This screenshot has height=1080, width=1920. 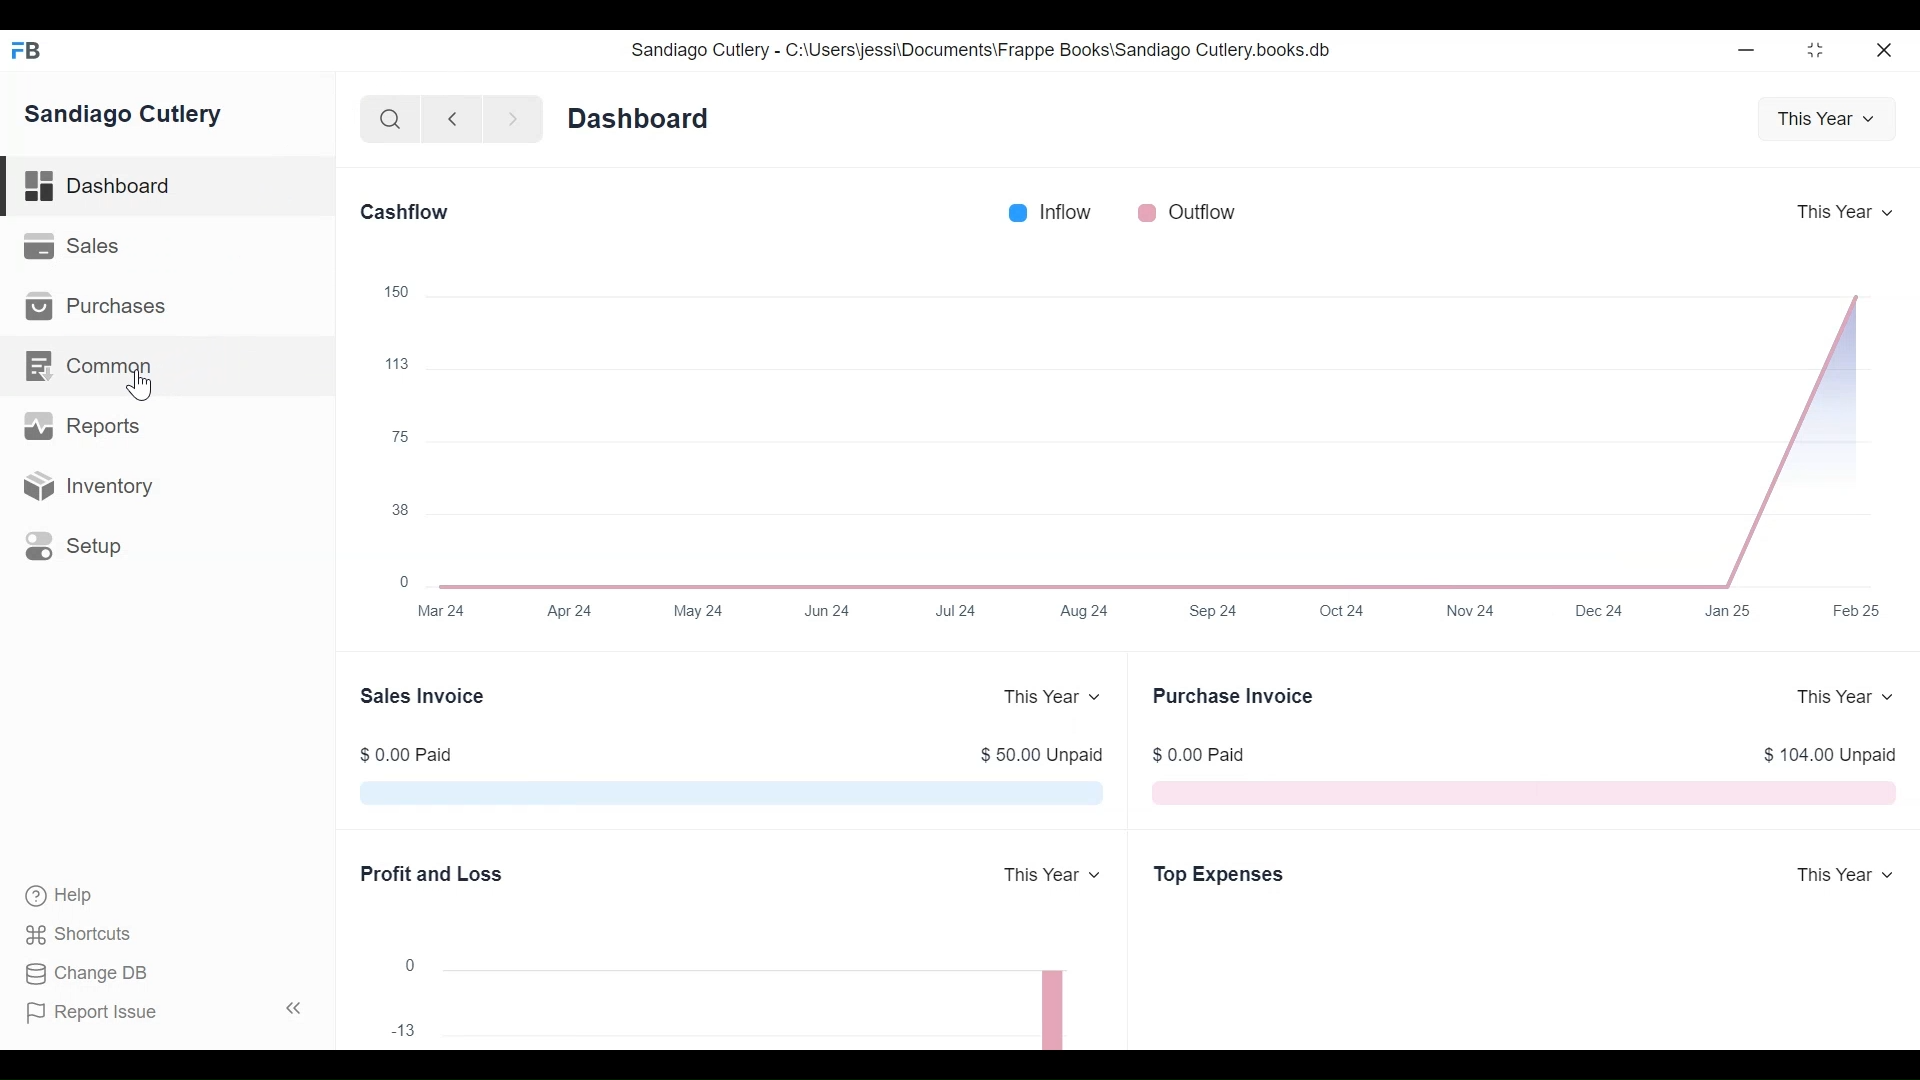 I want to click on $ 0.00 Paid, so click(x=409, y=754).